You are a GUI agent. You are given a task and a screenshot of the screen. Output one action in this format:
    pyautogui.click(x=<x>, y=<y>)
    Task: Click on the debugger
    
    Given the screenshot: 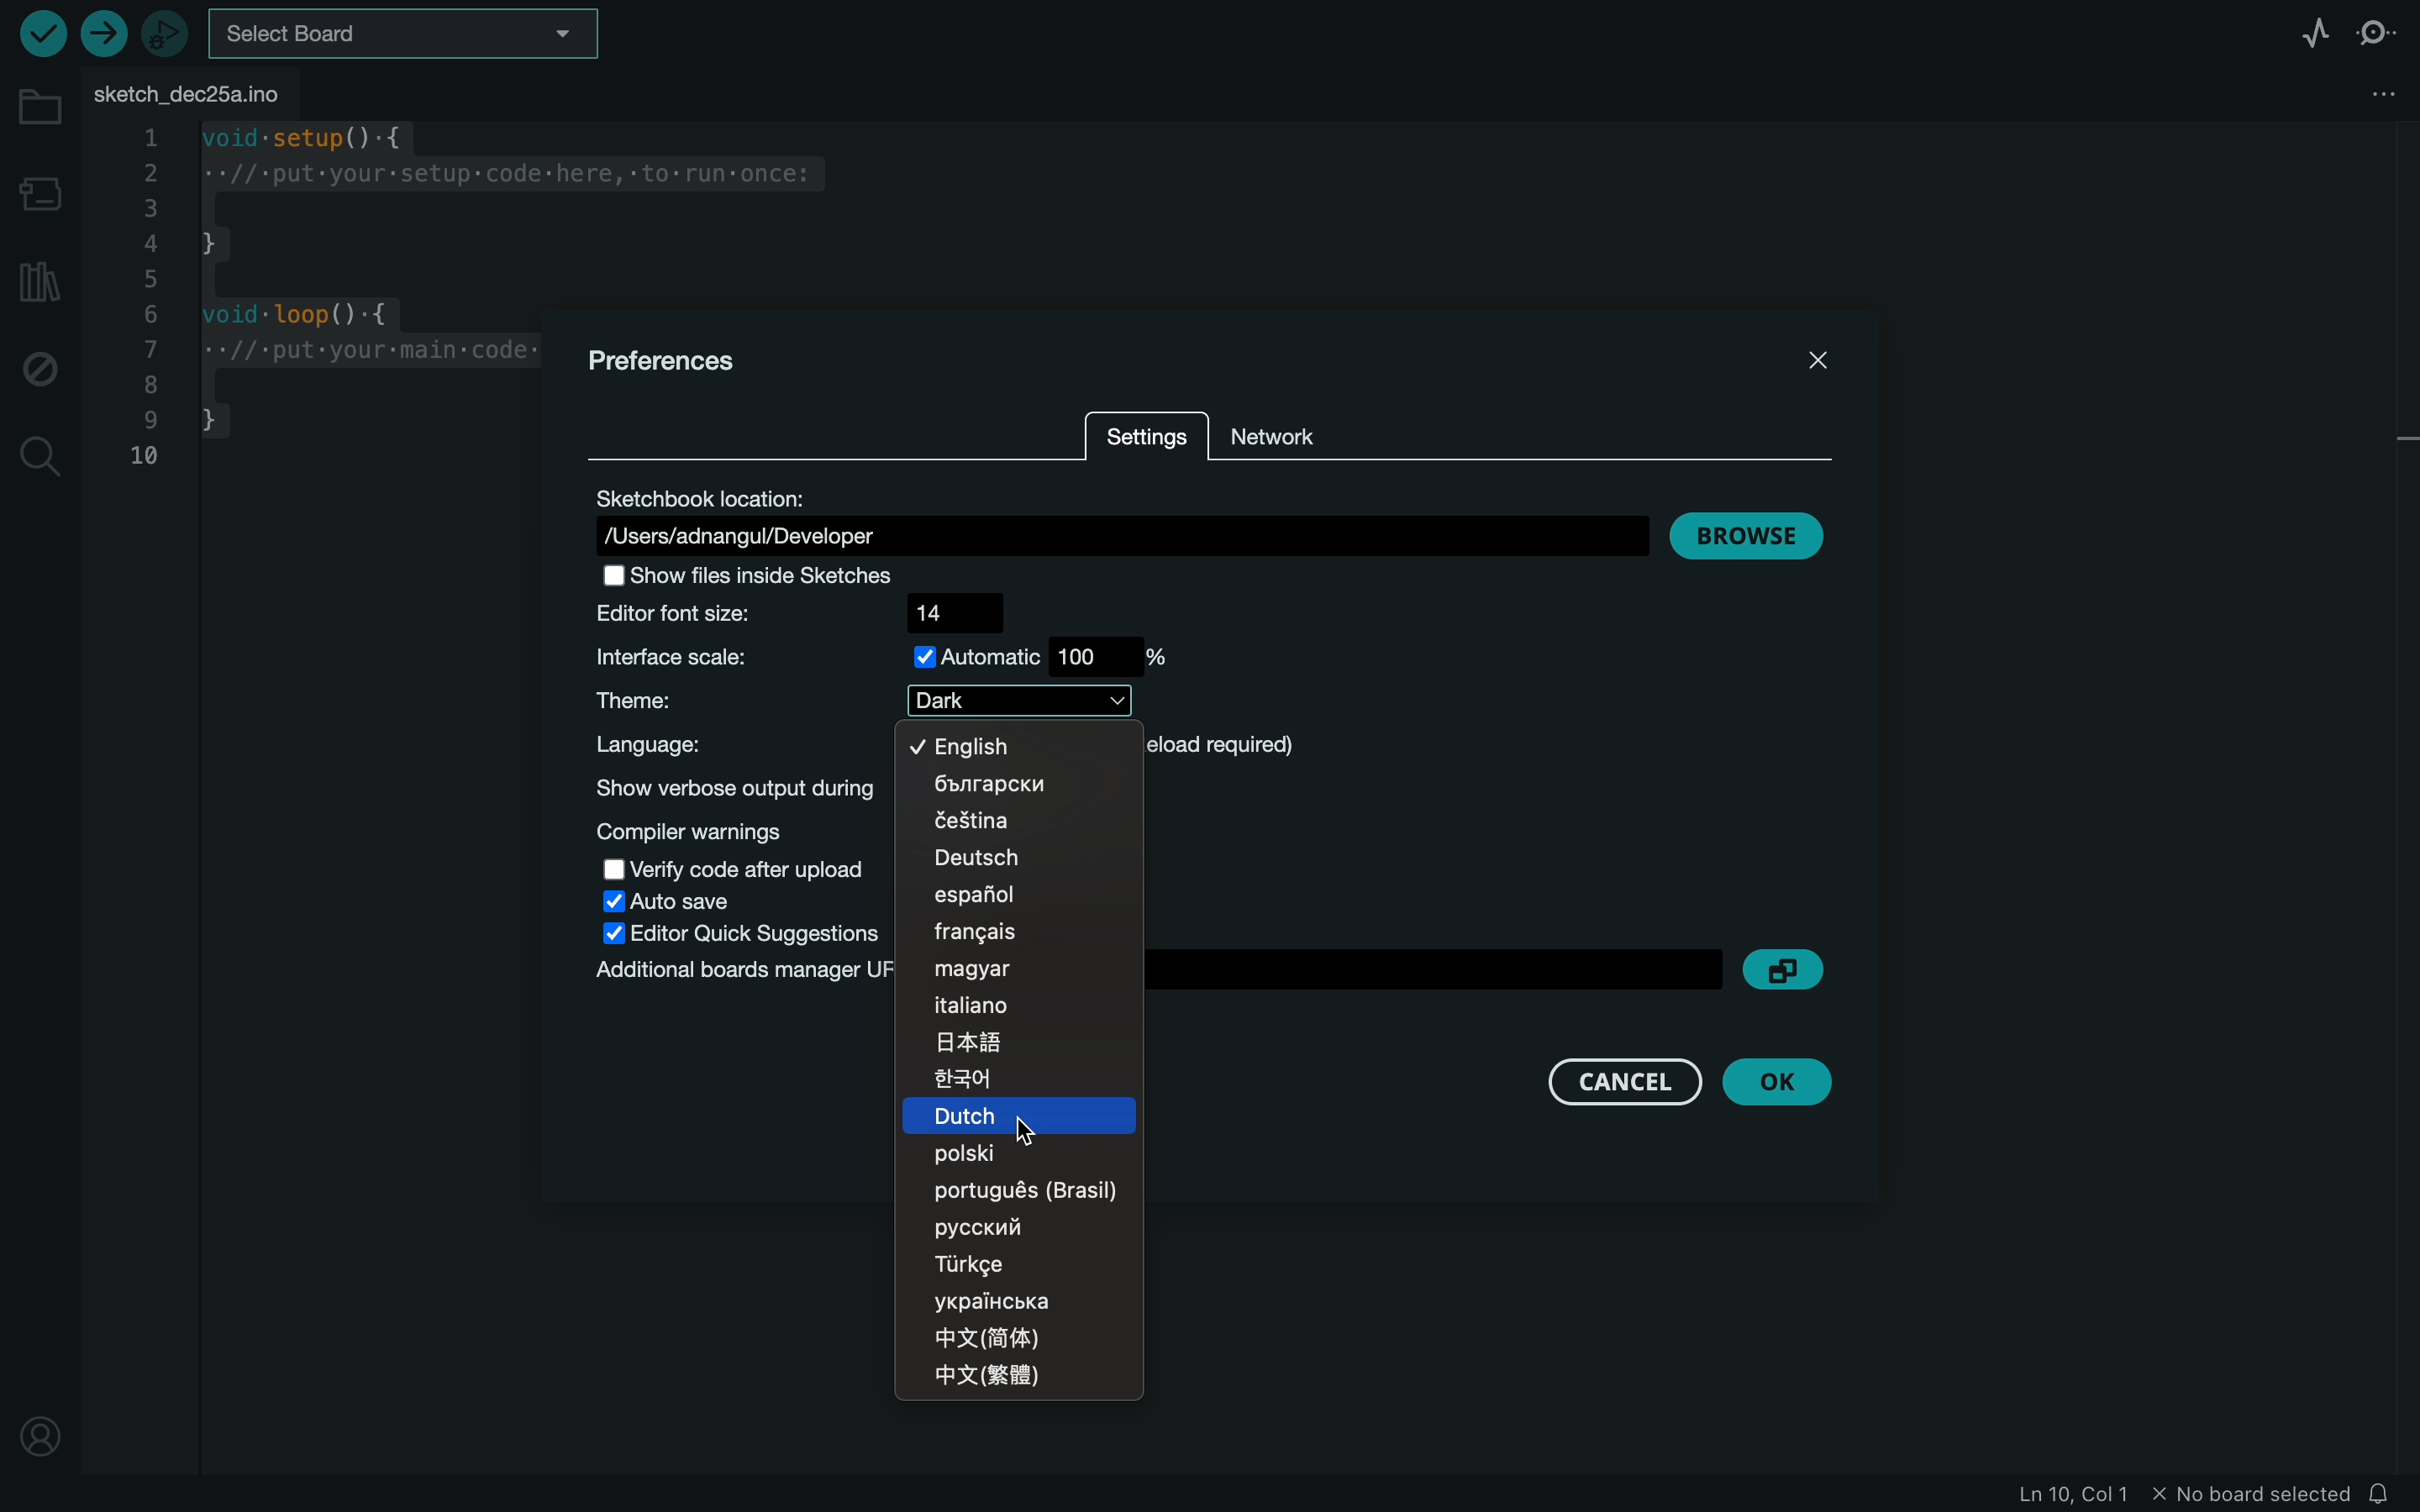 What is the action you would take?
    pyautogui.click(x=165, y=33)
    